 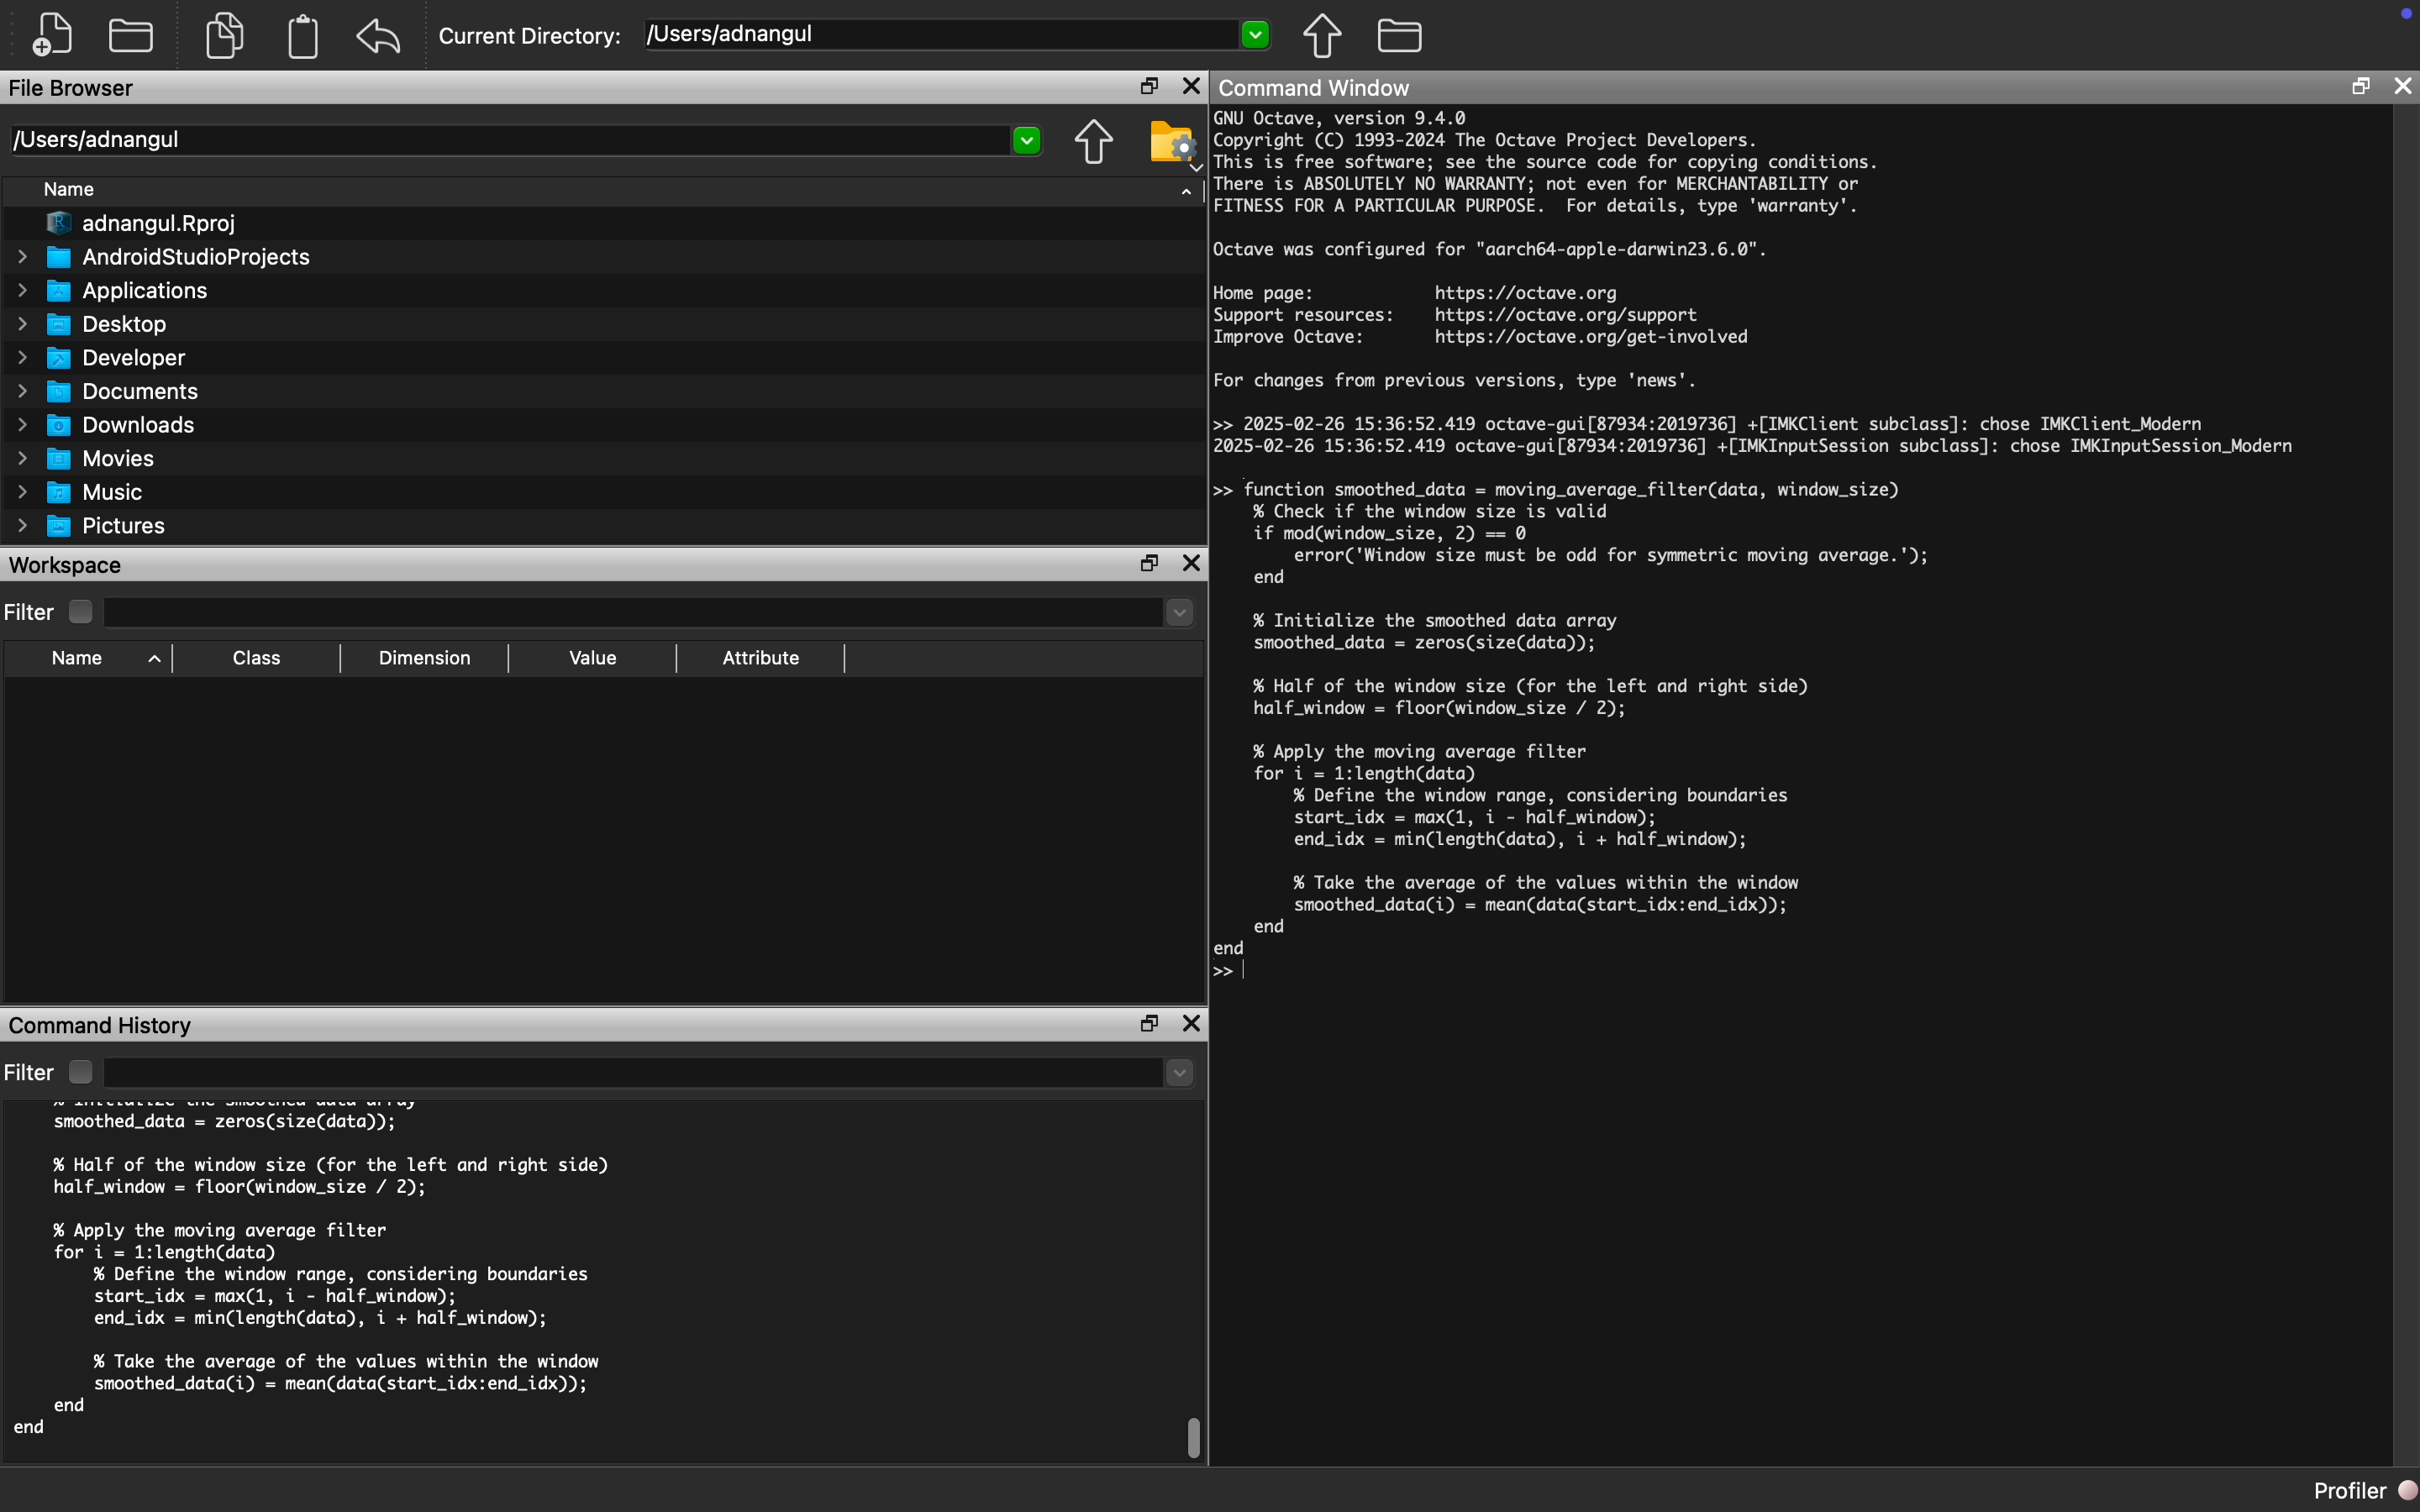 What do you see at coordinates (2359, 86) in the screenshot?
I see `Restore Down` at bounding box center [2359, 86].